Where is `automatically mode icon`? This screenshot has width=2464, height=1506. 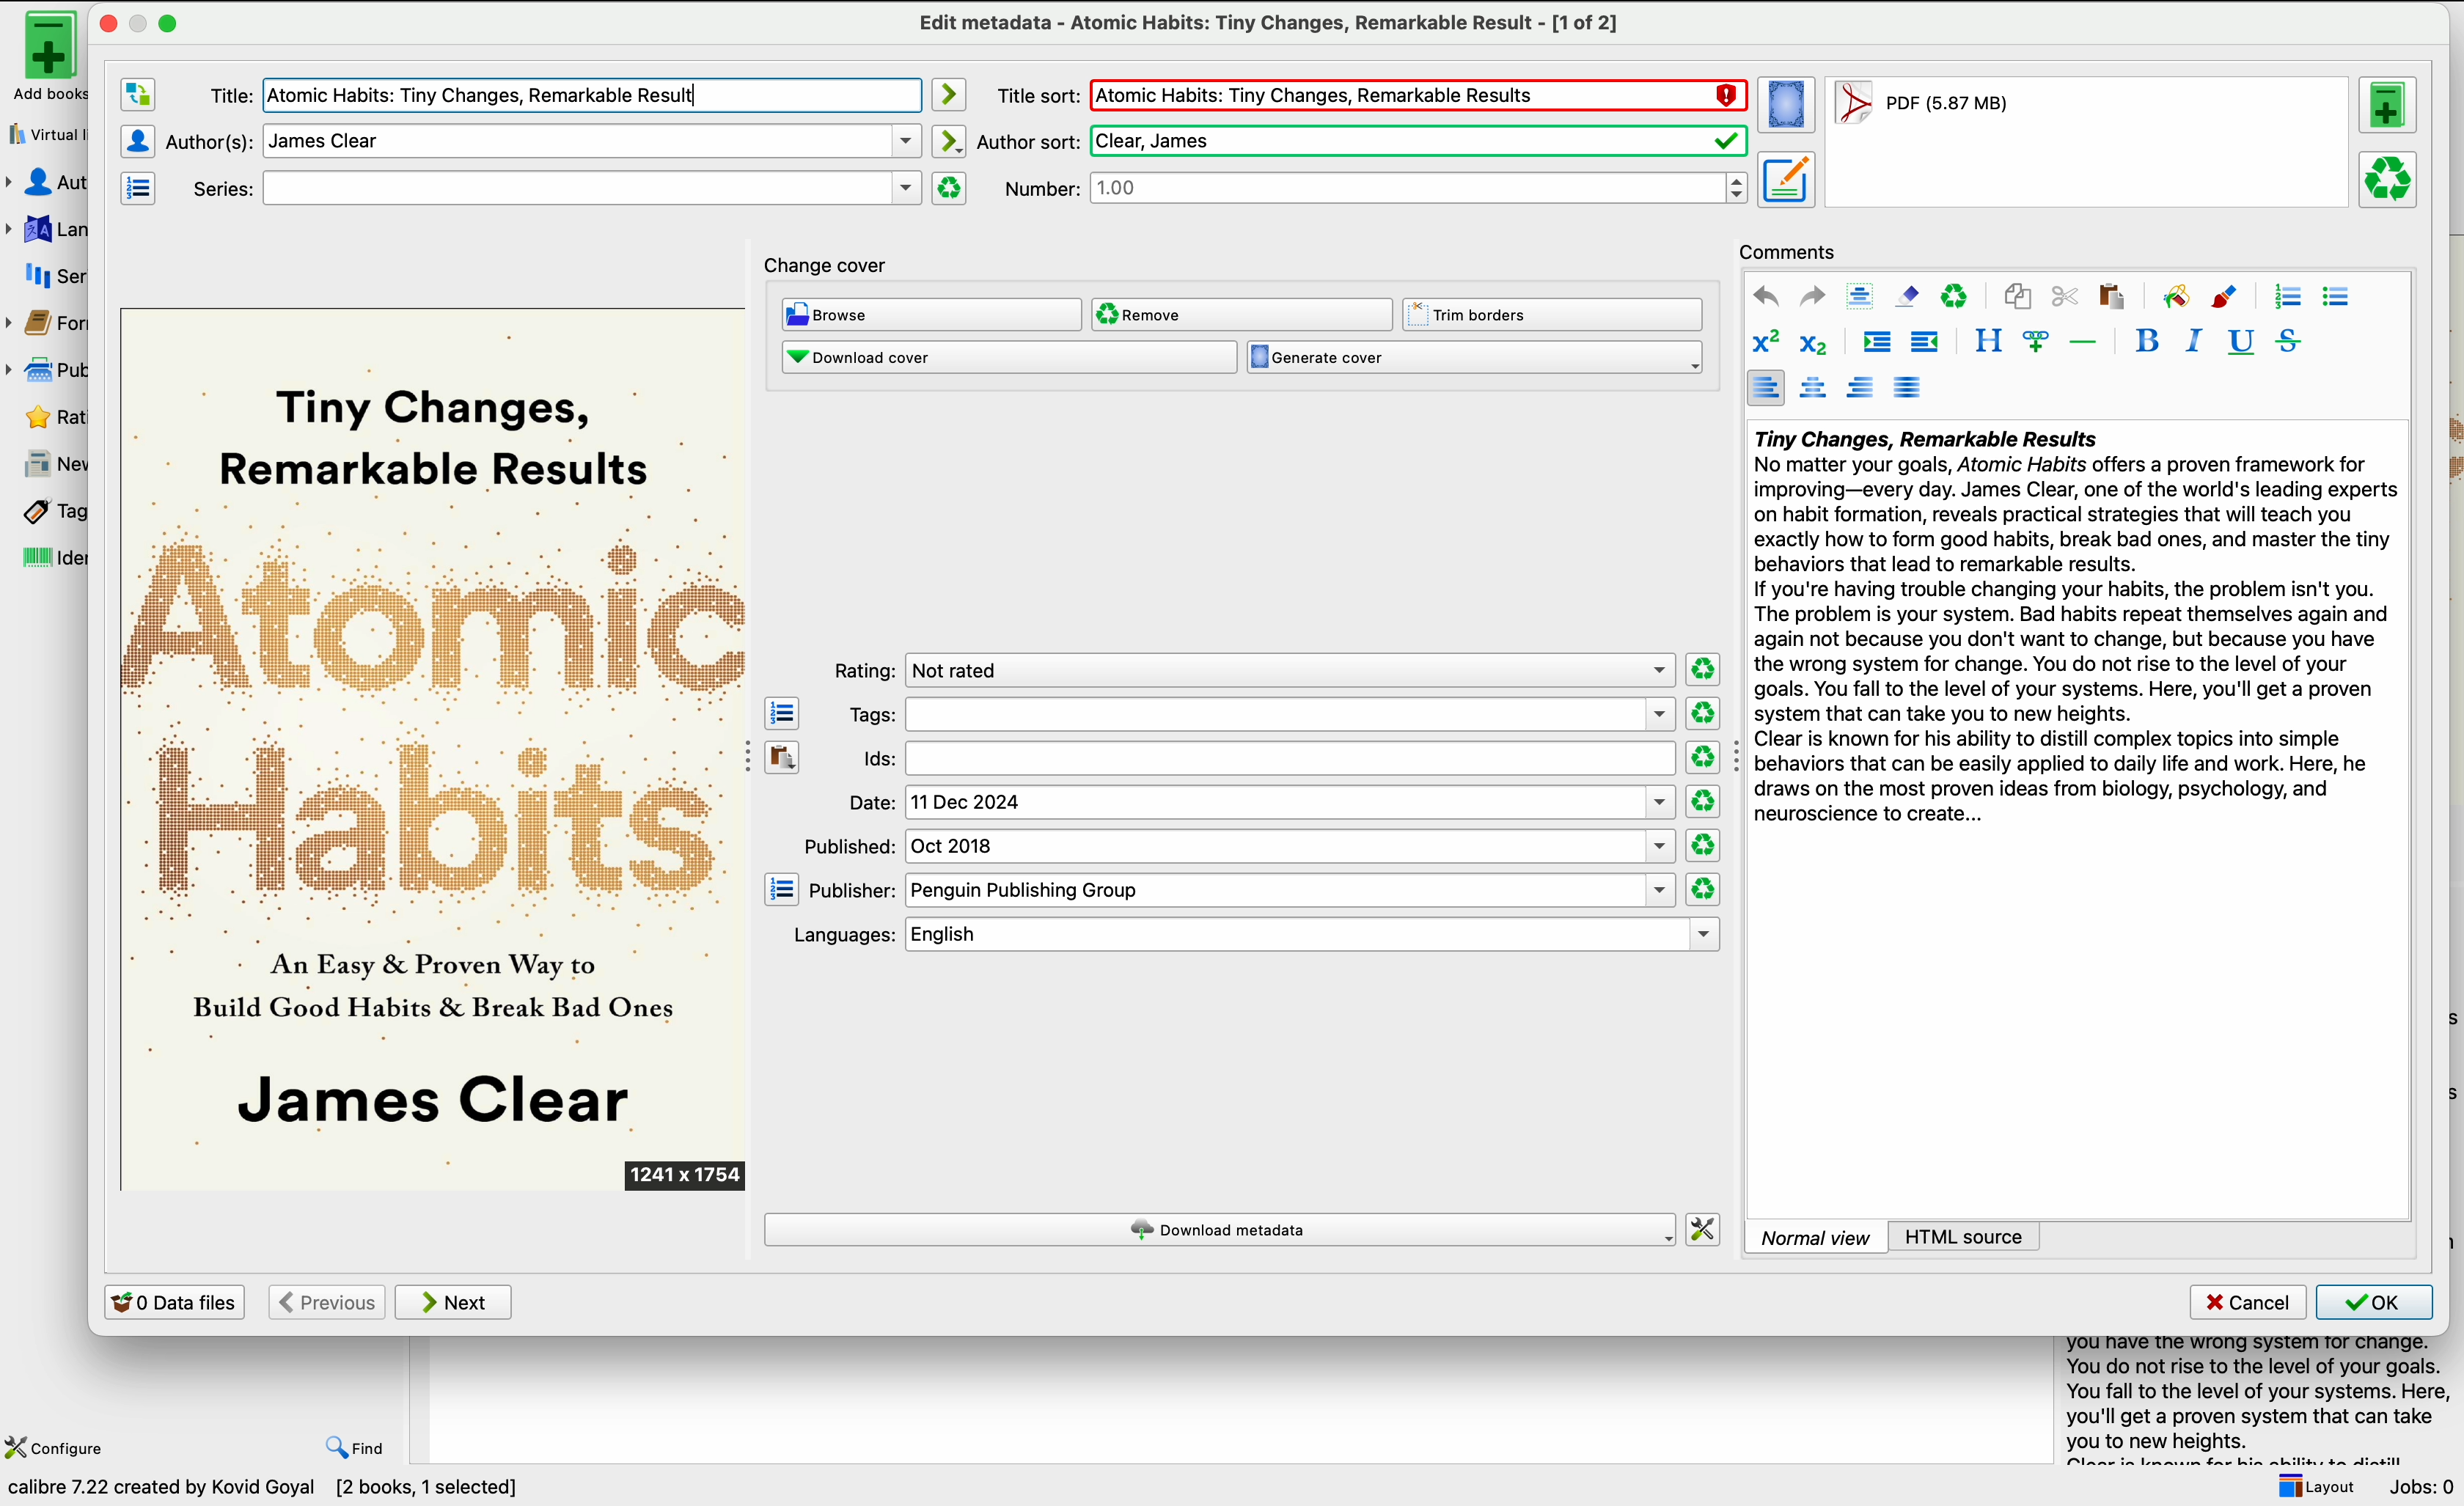 automatically mode icon is located at coordinates (952, 94).